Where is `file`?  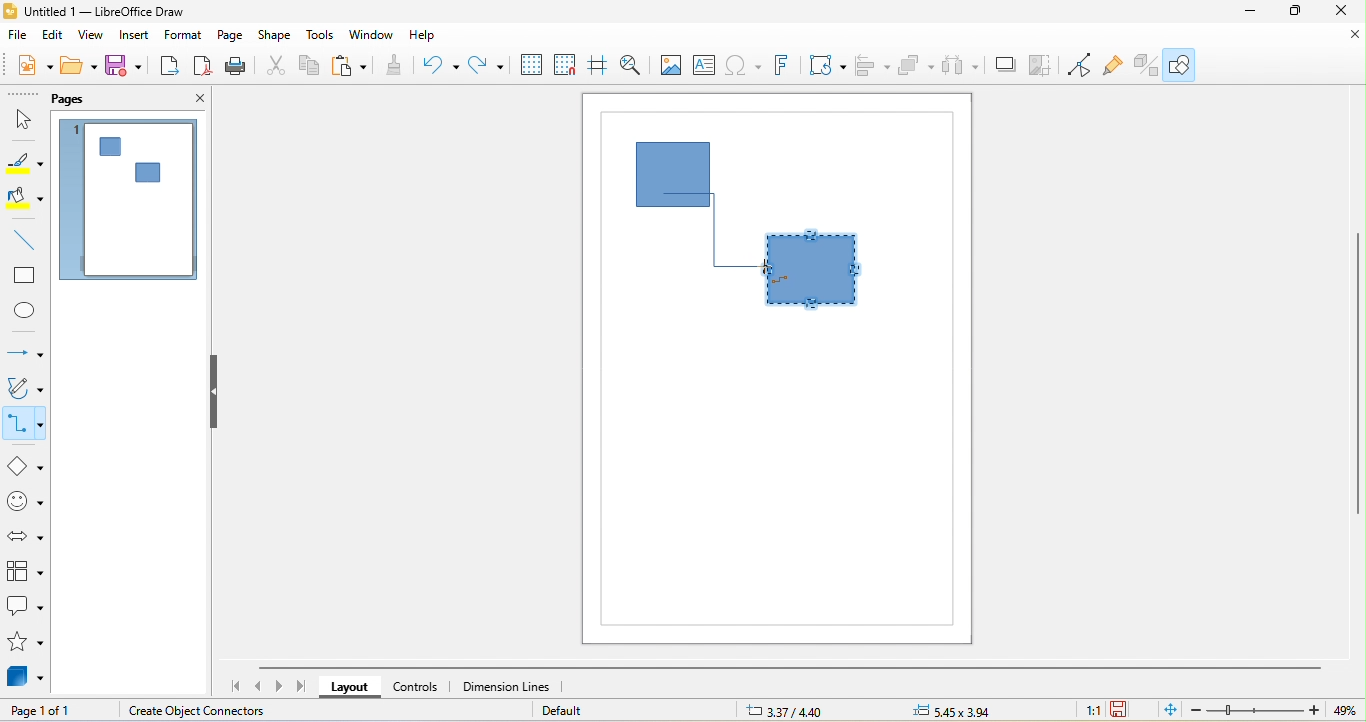
file is located at coordinates (19, 35).